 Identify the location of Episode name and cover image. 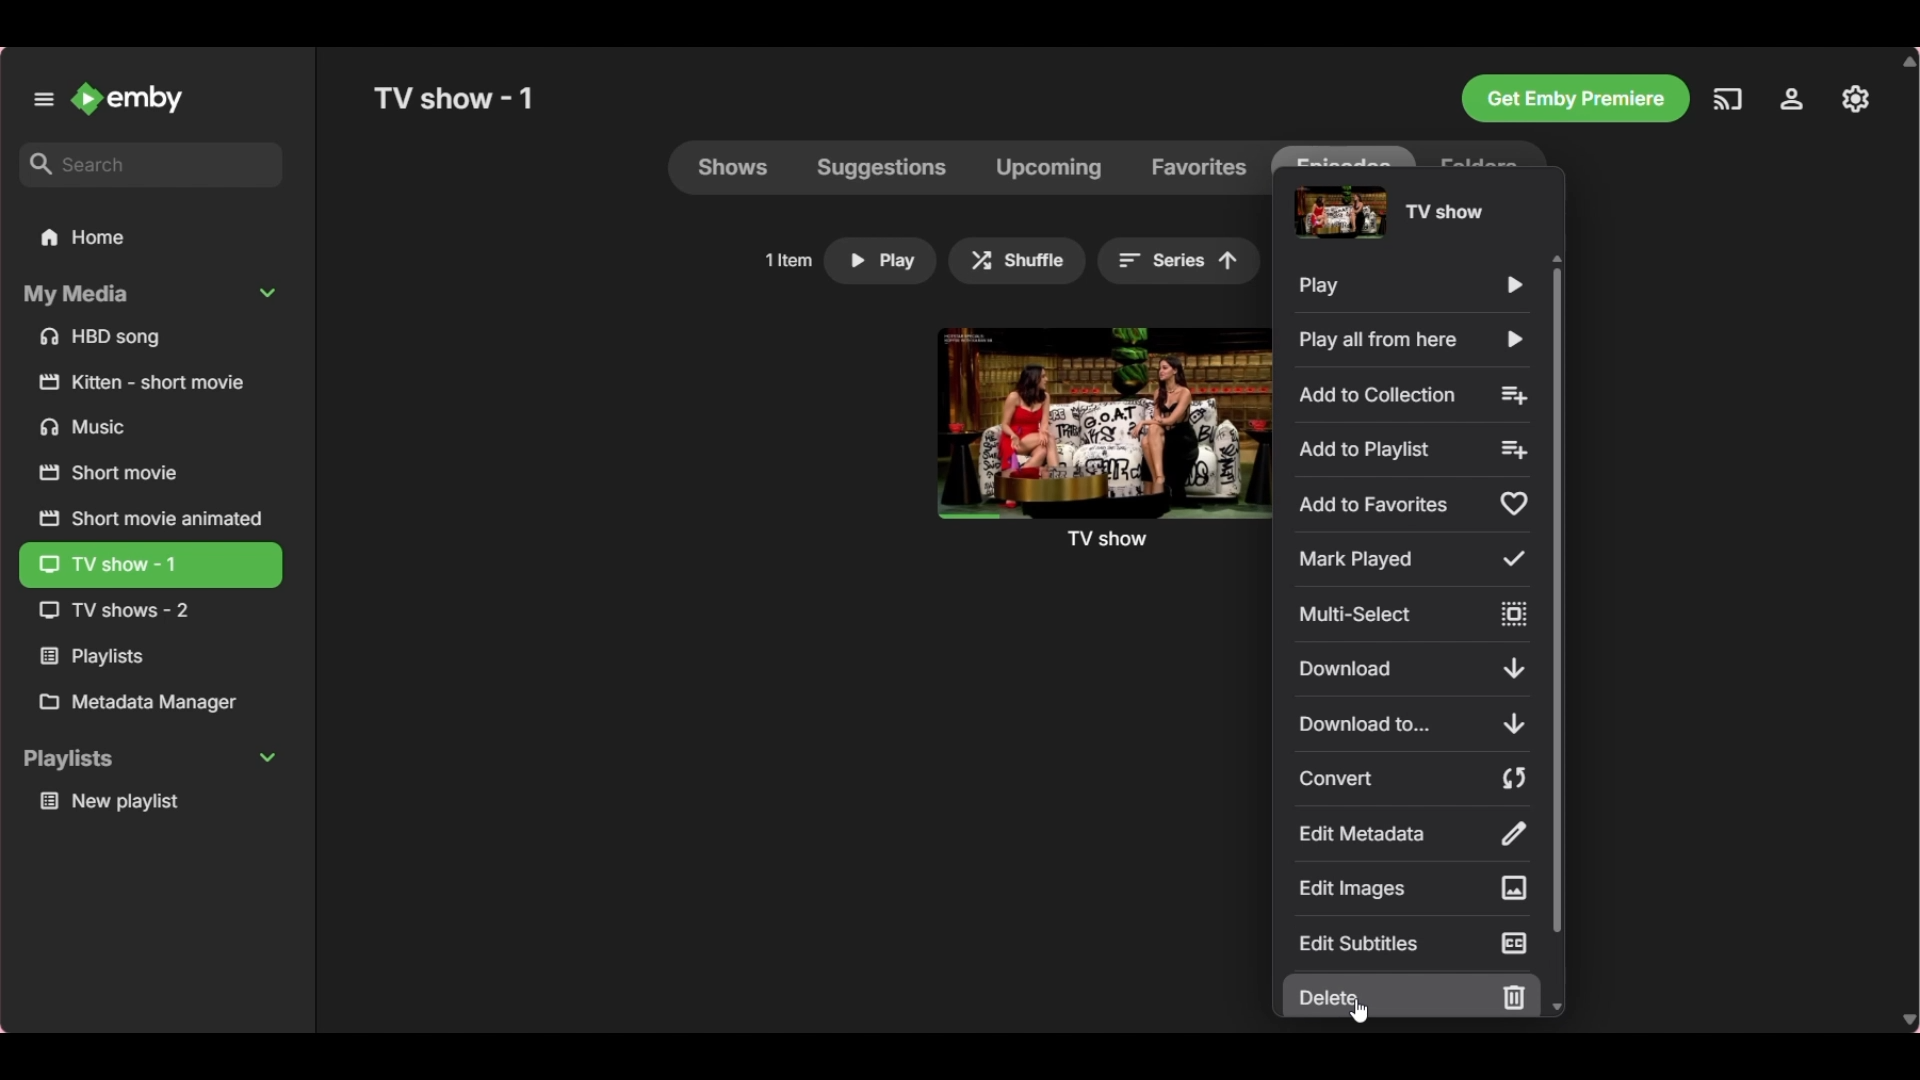
(1388, 211).